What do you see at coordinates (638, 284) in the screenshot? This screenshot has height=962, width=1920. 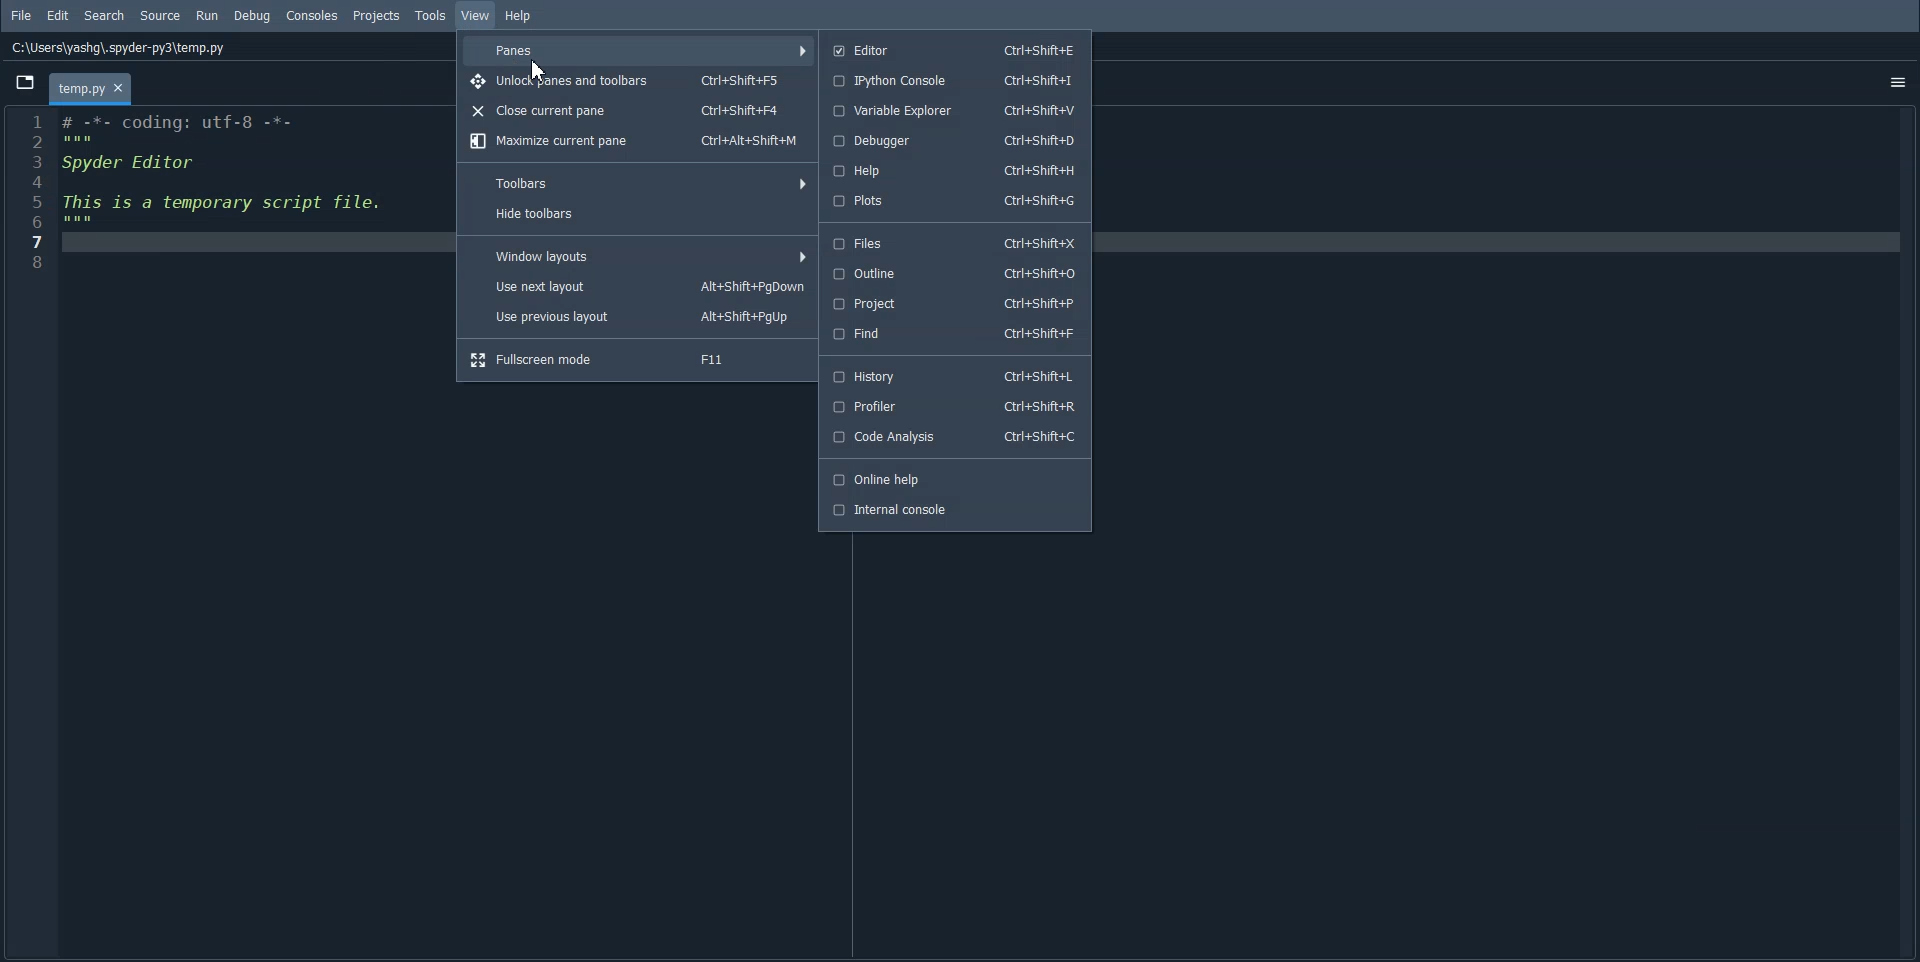 I see `Use next layout` at bounding box center [638, 284].